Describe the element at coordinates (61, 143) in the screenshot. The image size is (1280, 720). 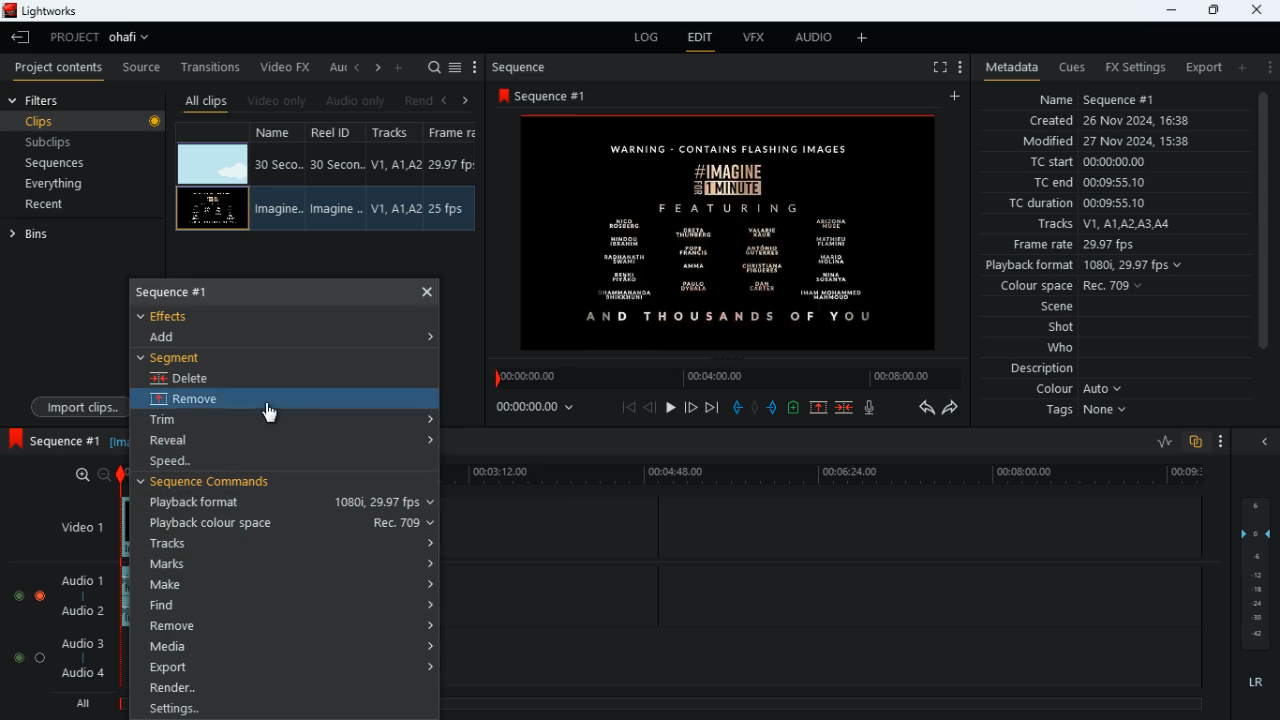
I see `subclips` at that location.